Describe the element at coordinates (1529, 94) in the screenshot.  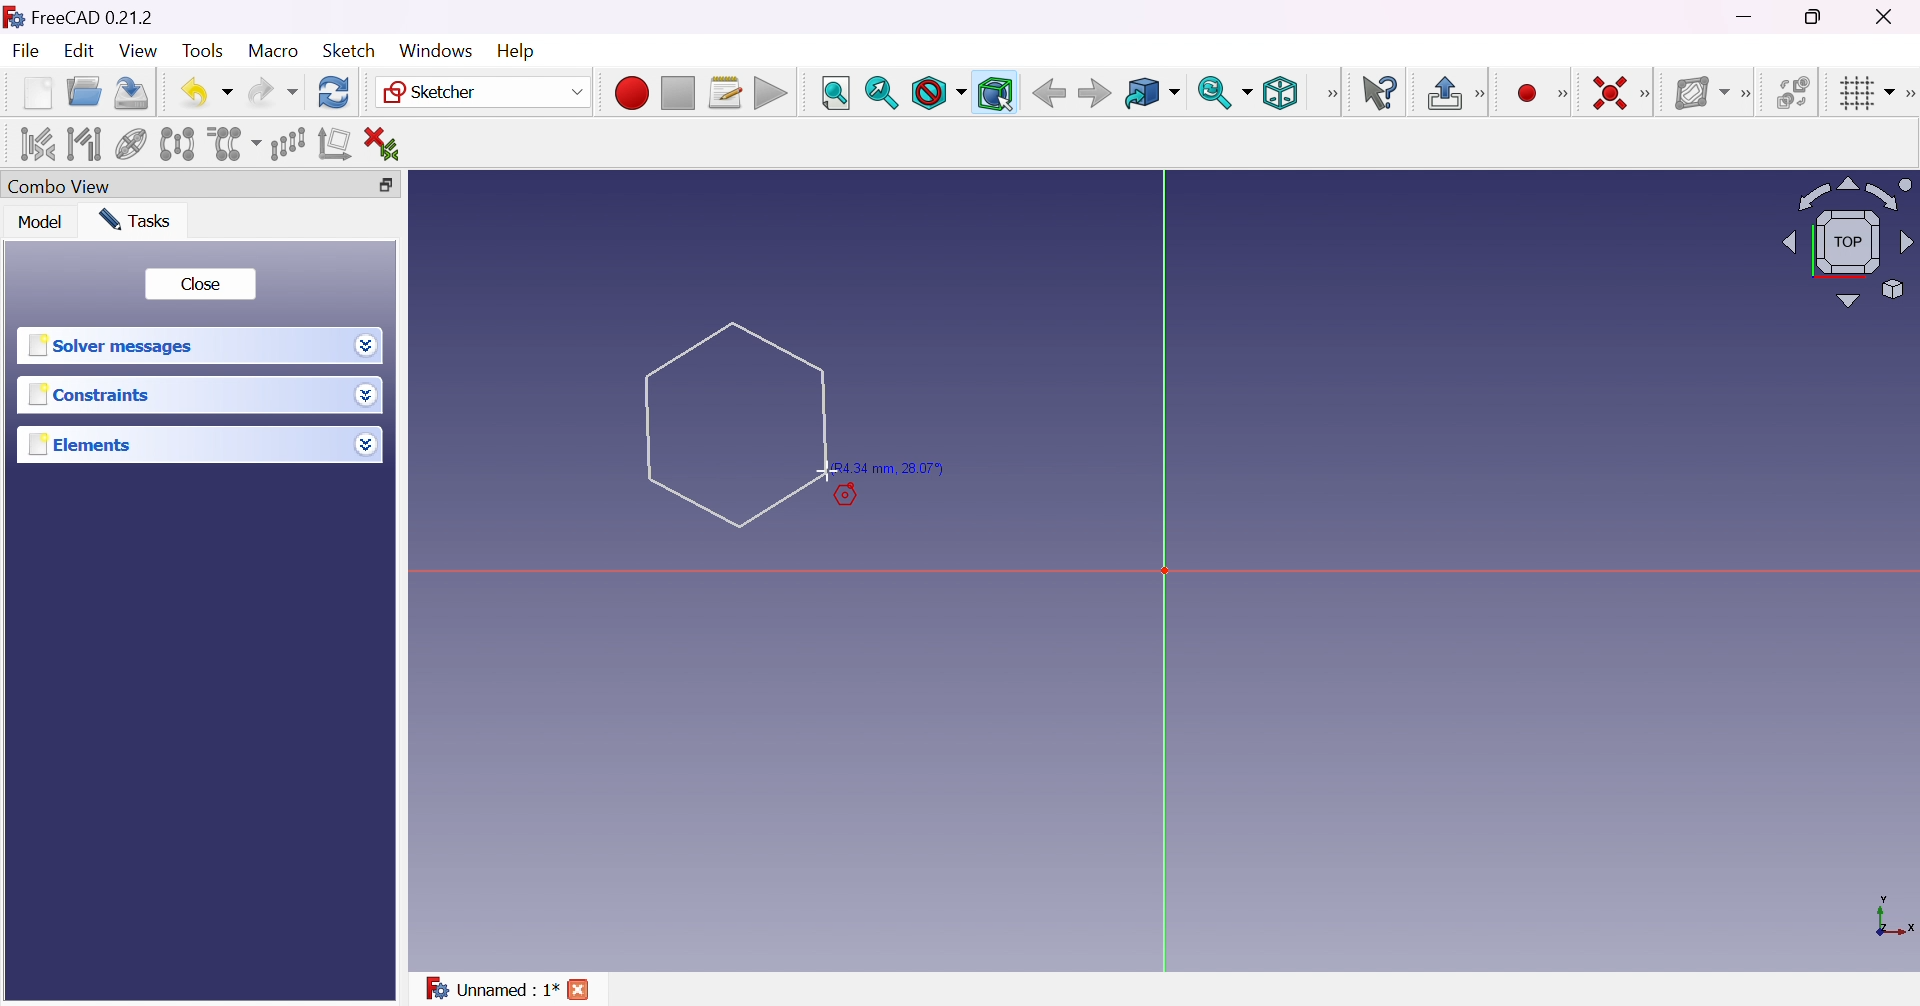
I see `Create point` at that location.